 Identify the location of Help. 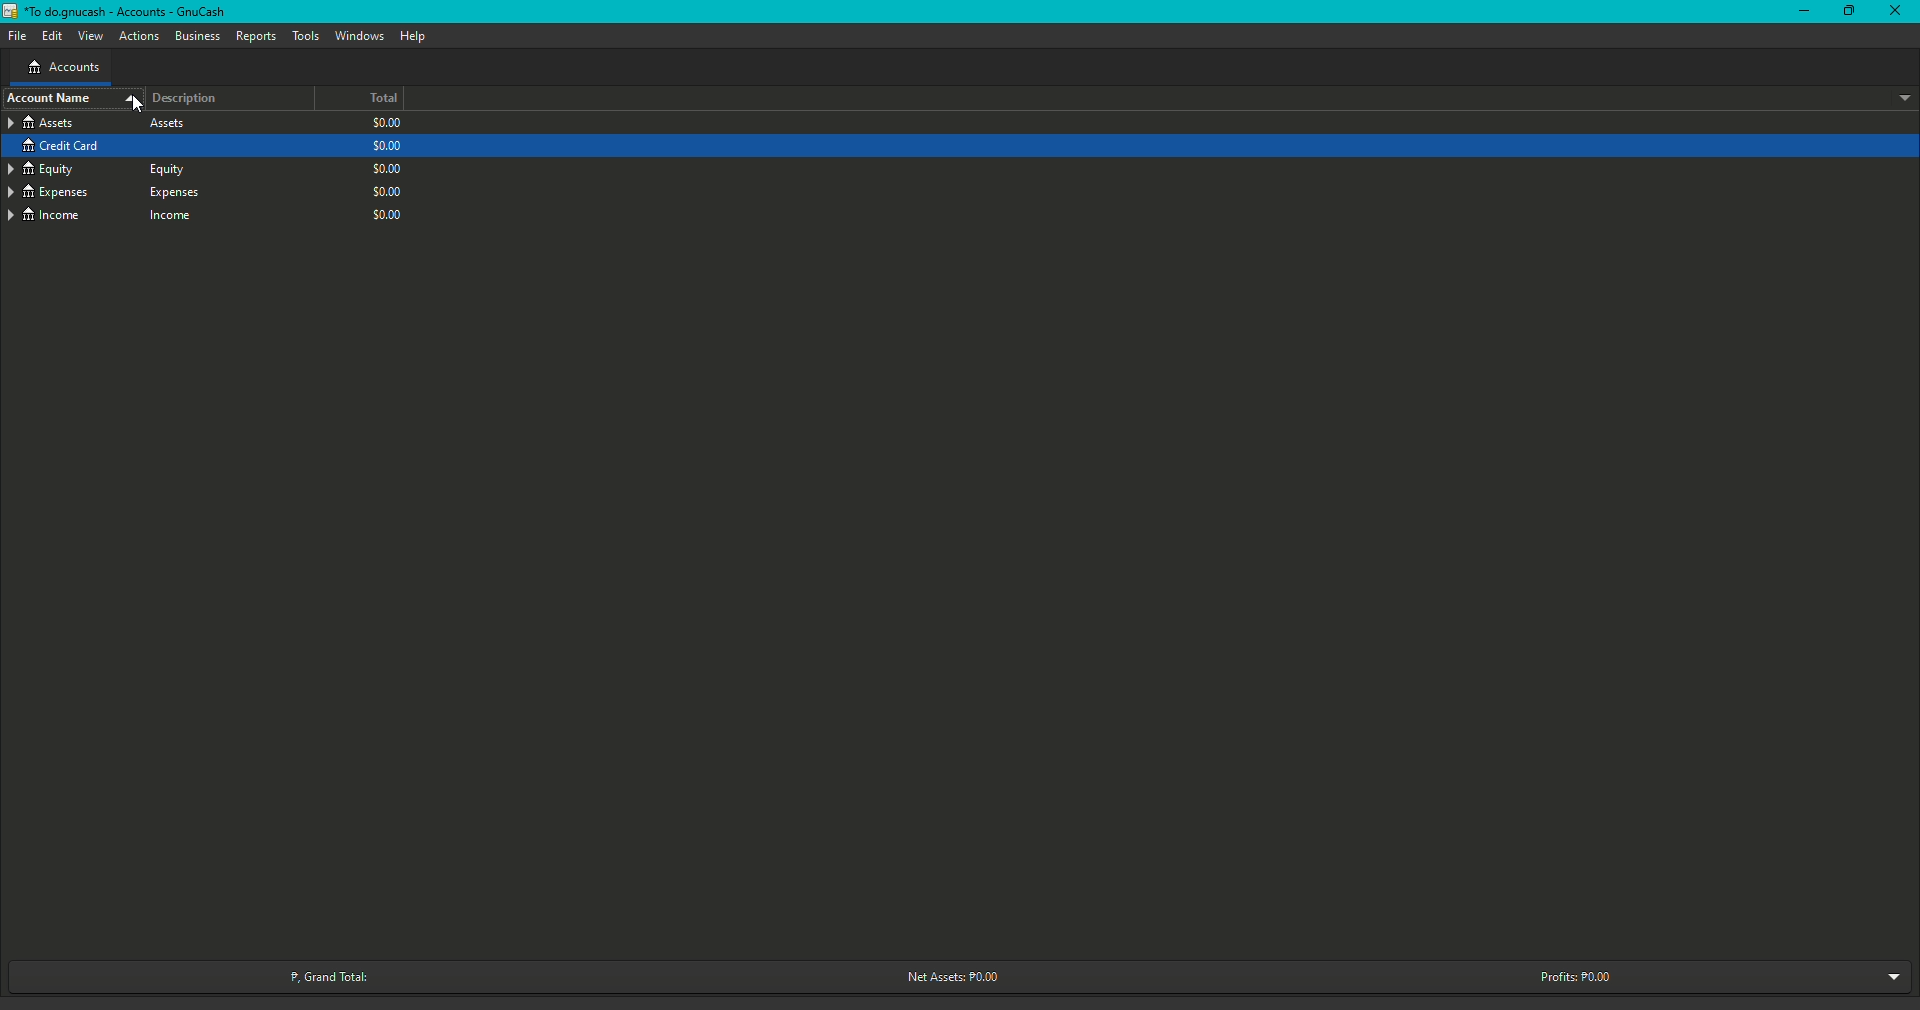
(412, 37).